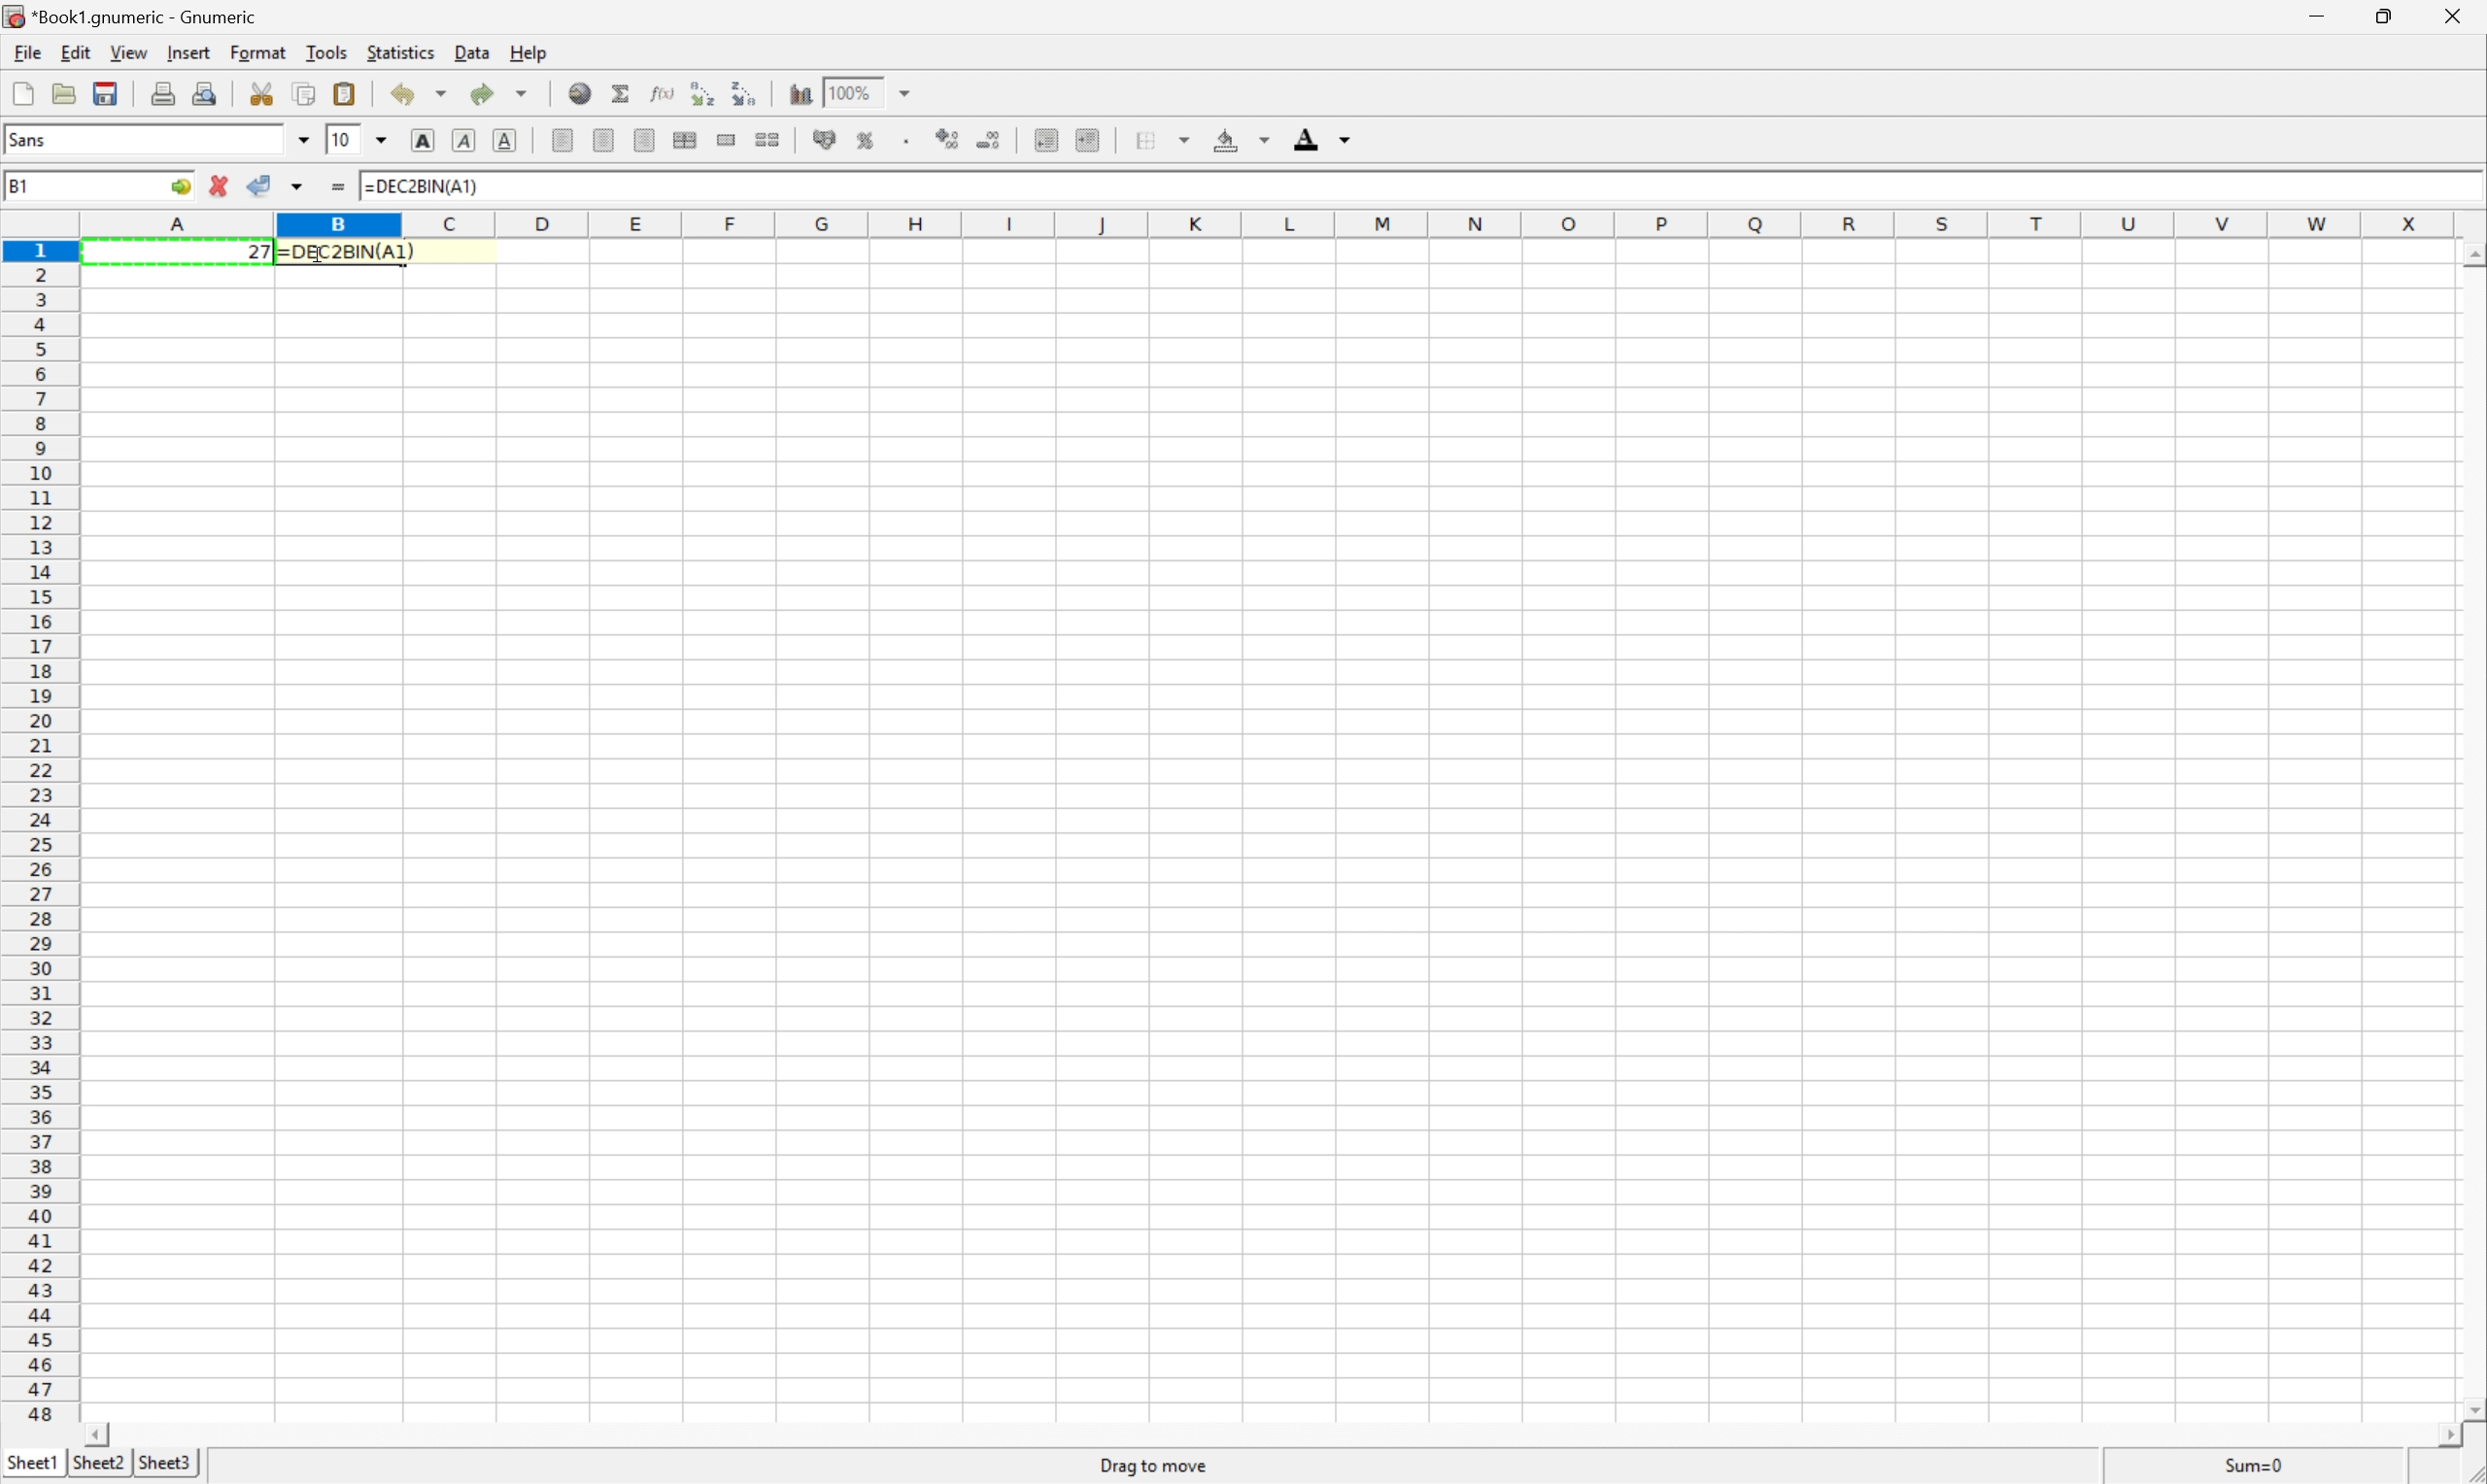 This screenshot has width=2487, height=1484. Describe the element at coordinates (2381, 17) in the screenshot. I see `Restore Down` at that location.